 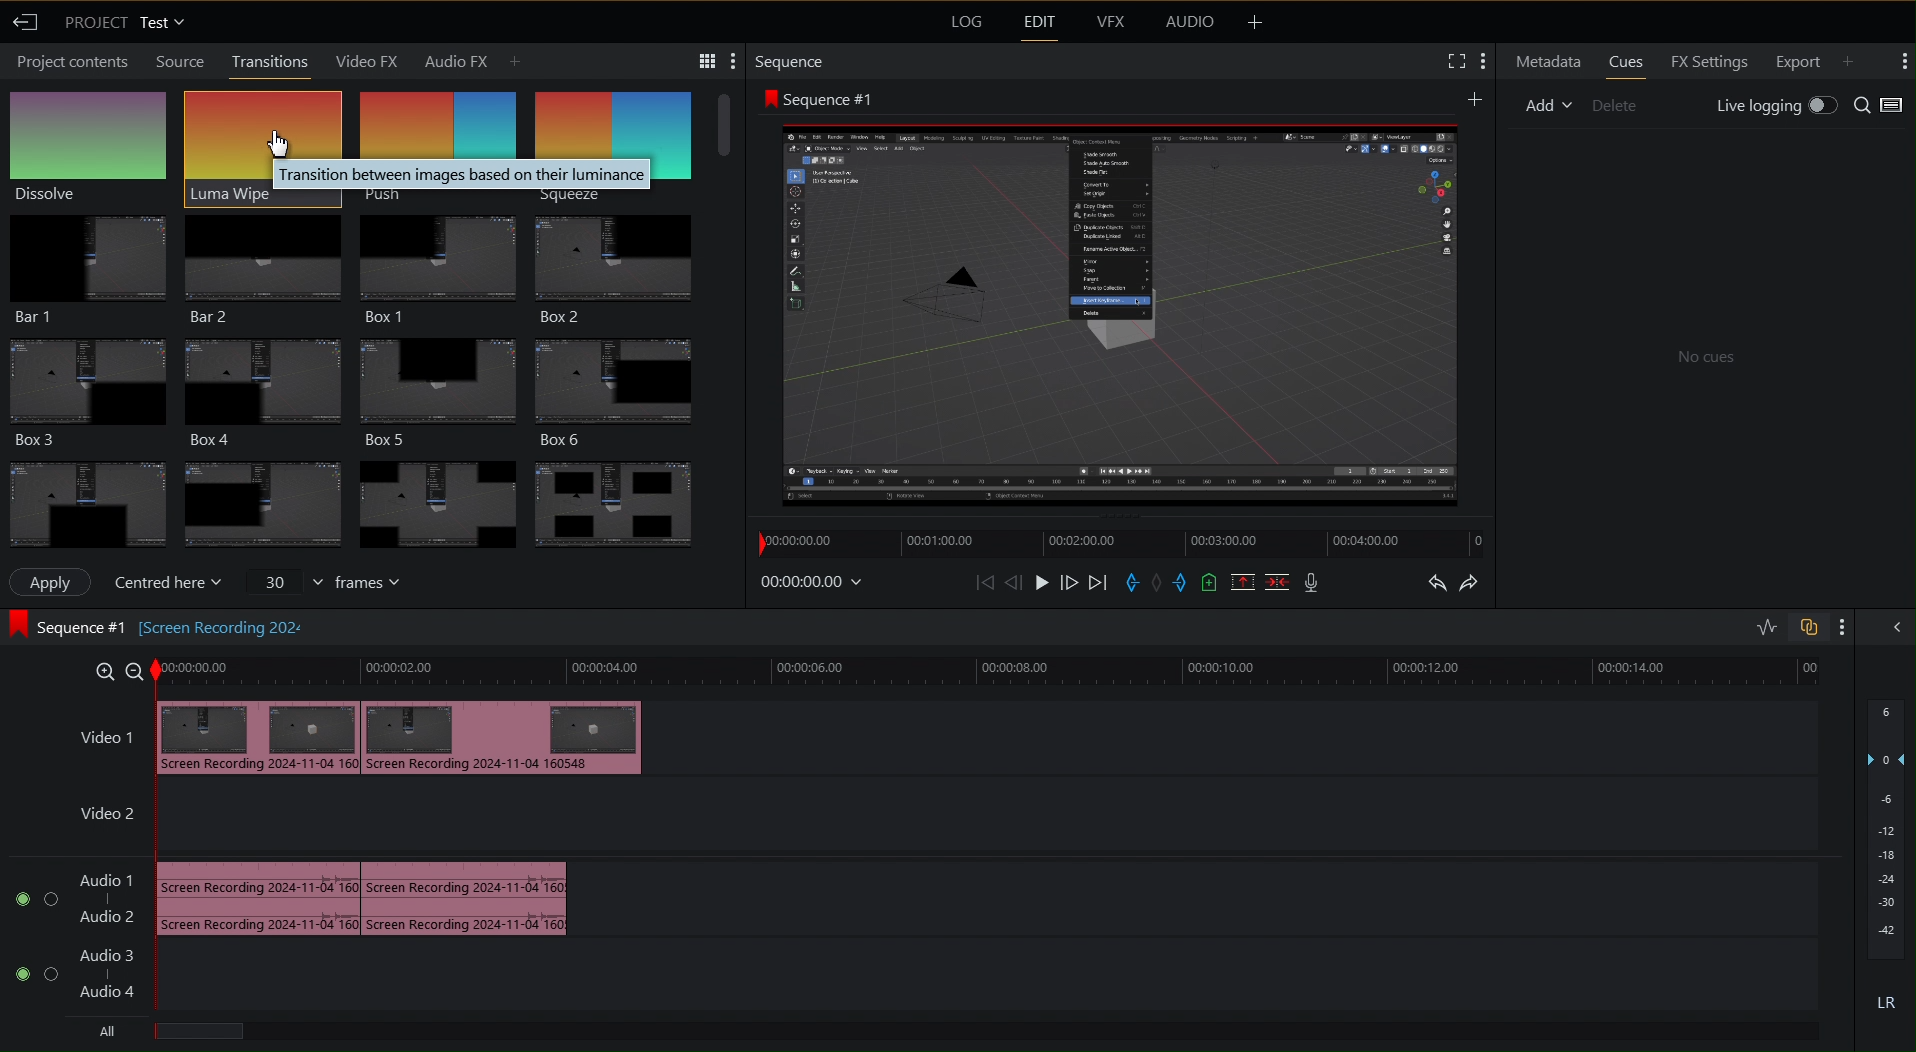 I want to click on Box 5, so click(x=442, y=385).